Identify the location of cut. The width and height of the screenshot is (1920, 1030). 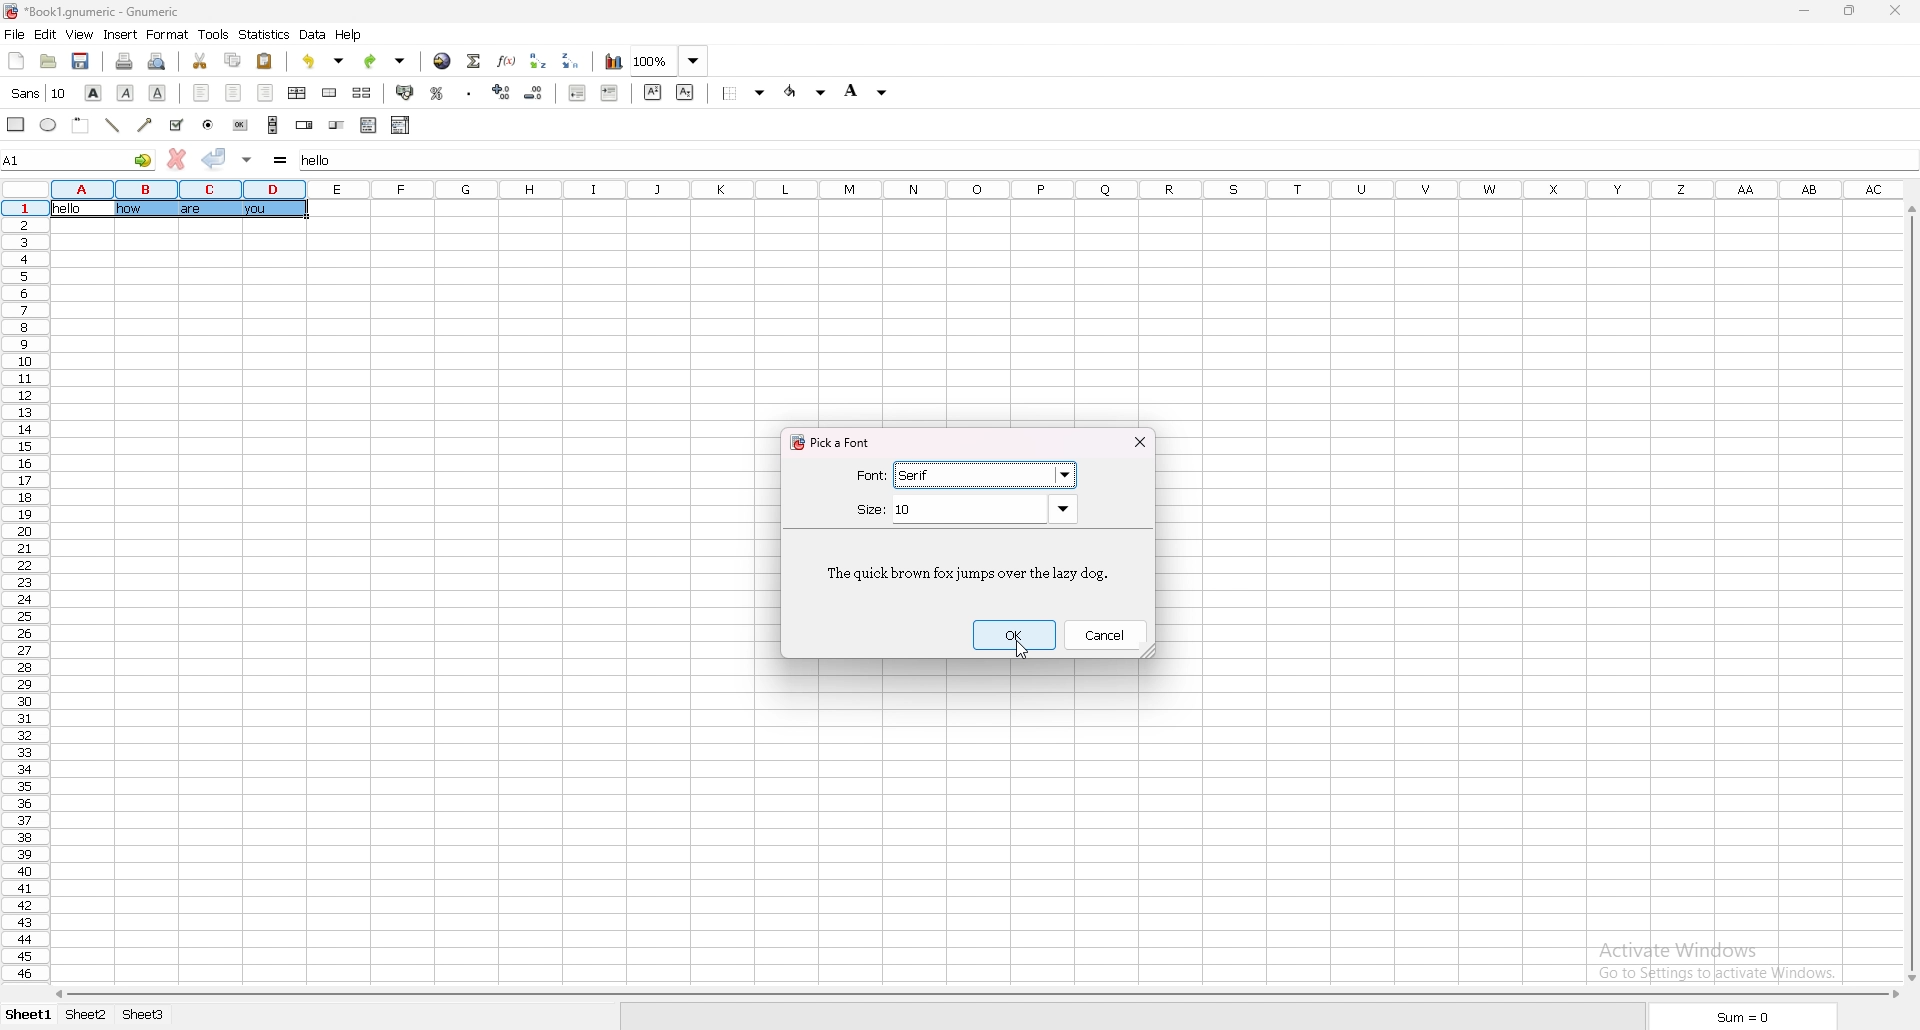
(199, 59).